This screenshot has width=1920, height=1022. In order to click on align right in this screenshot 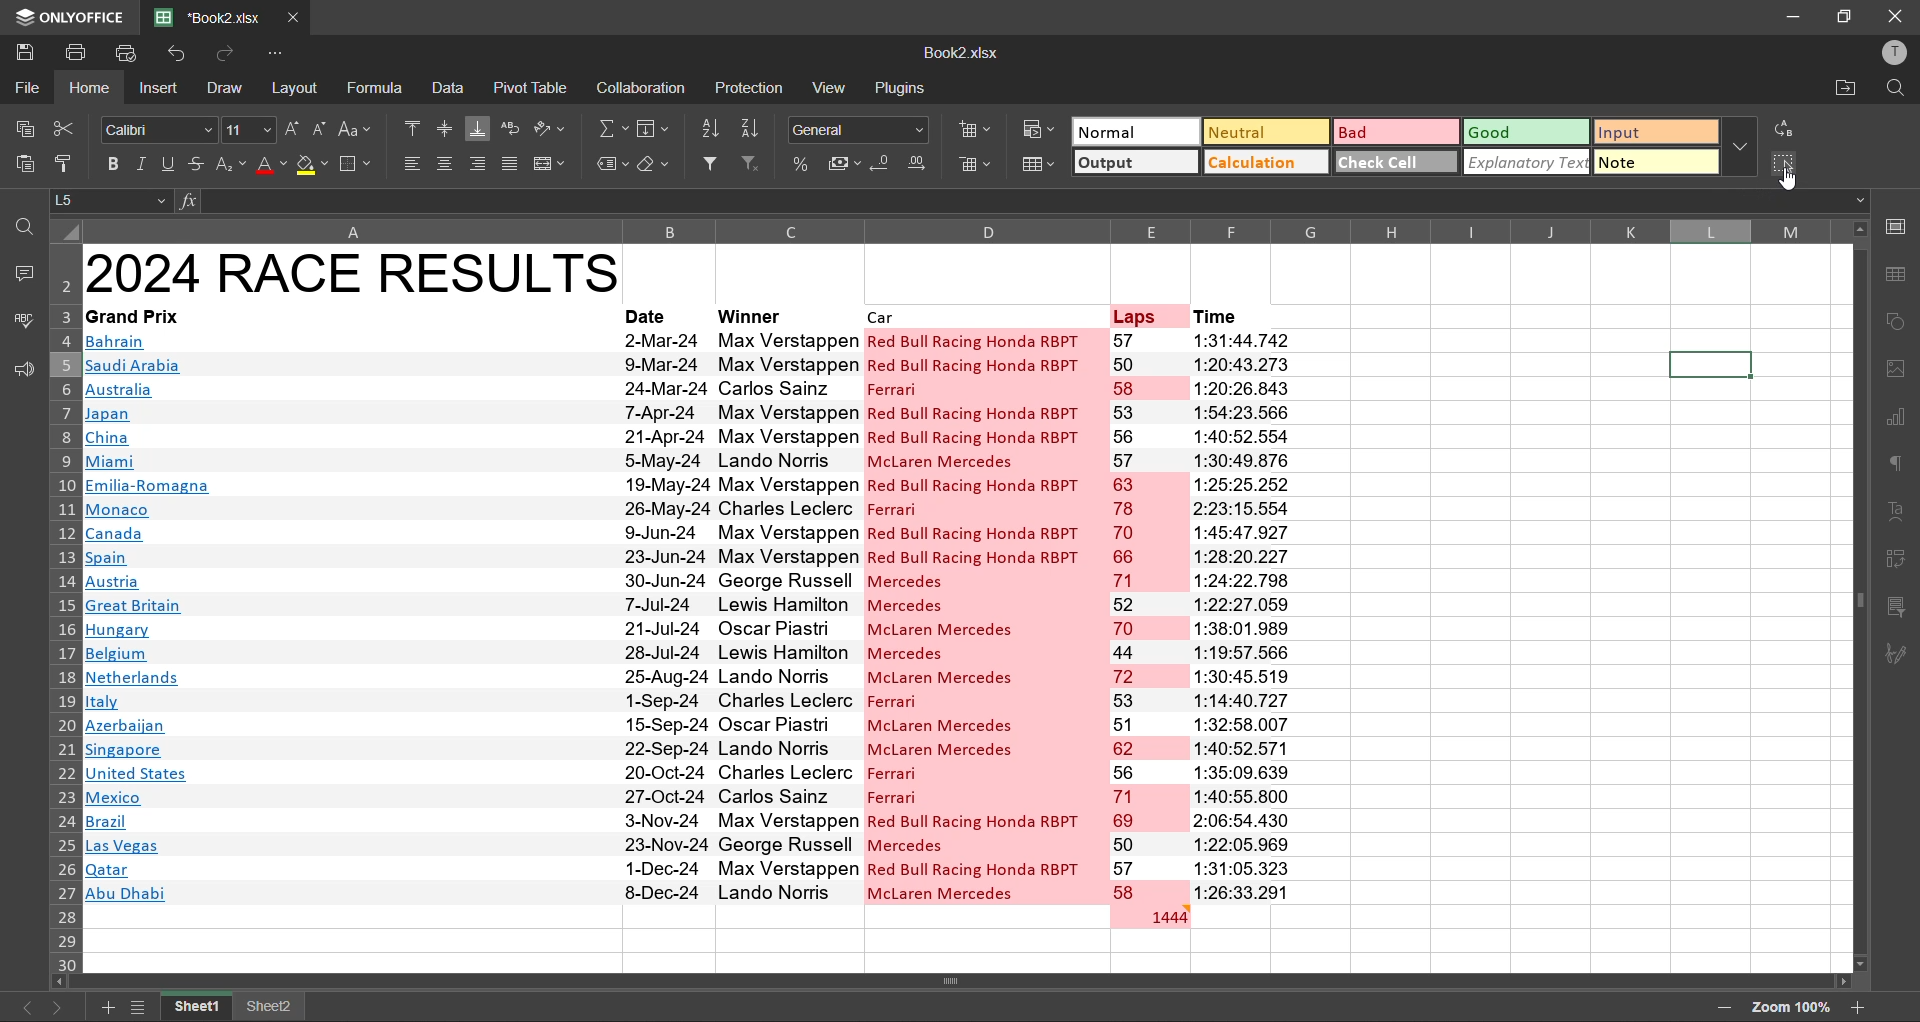, I will do `click(481, 162)`.